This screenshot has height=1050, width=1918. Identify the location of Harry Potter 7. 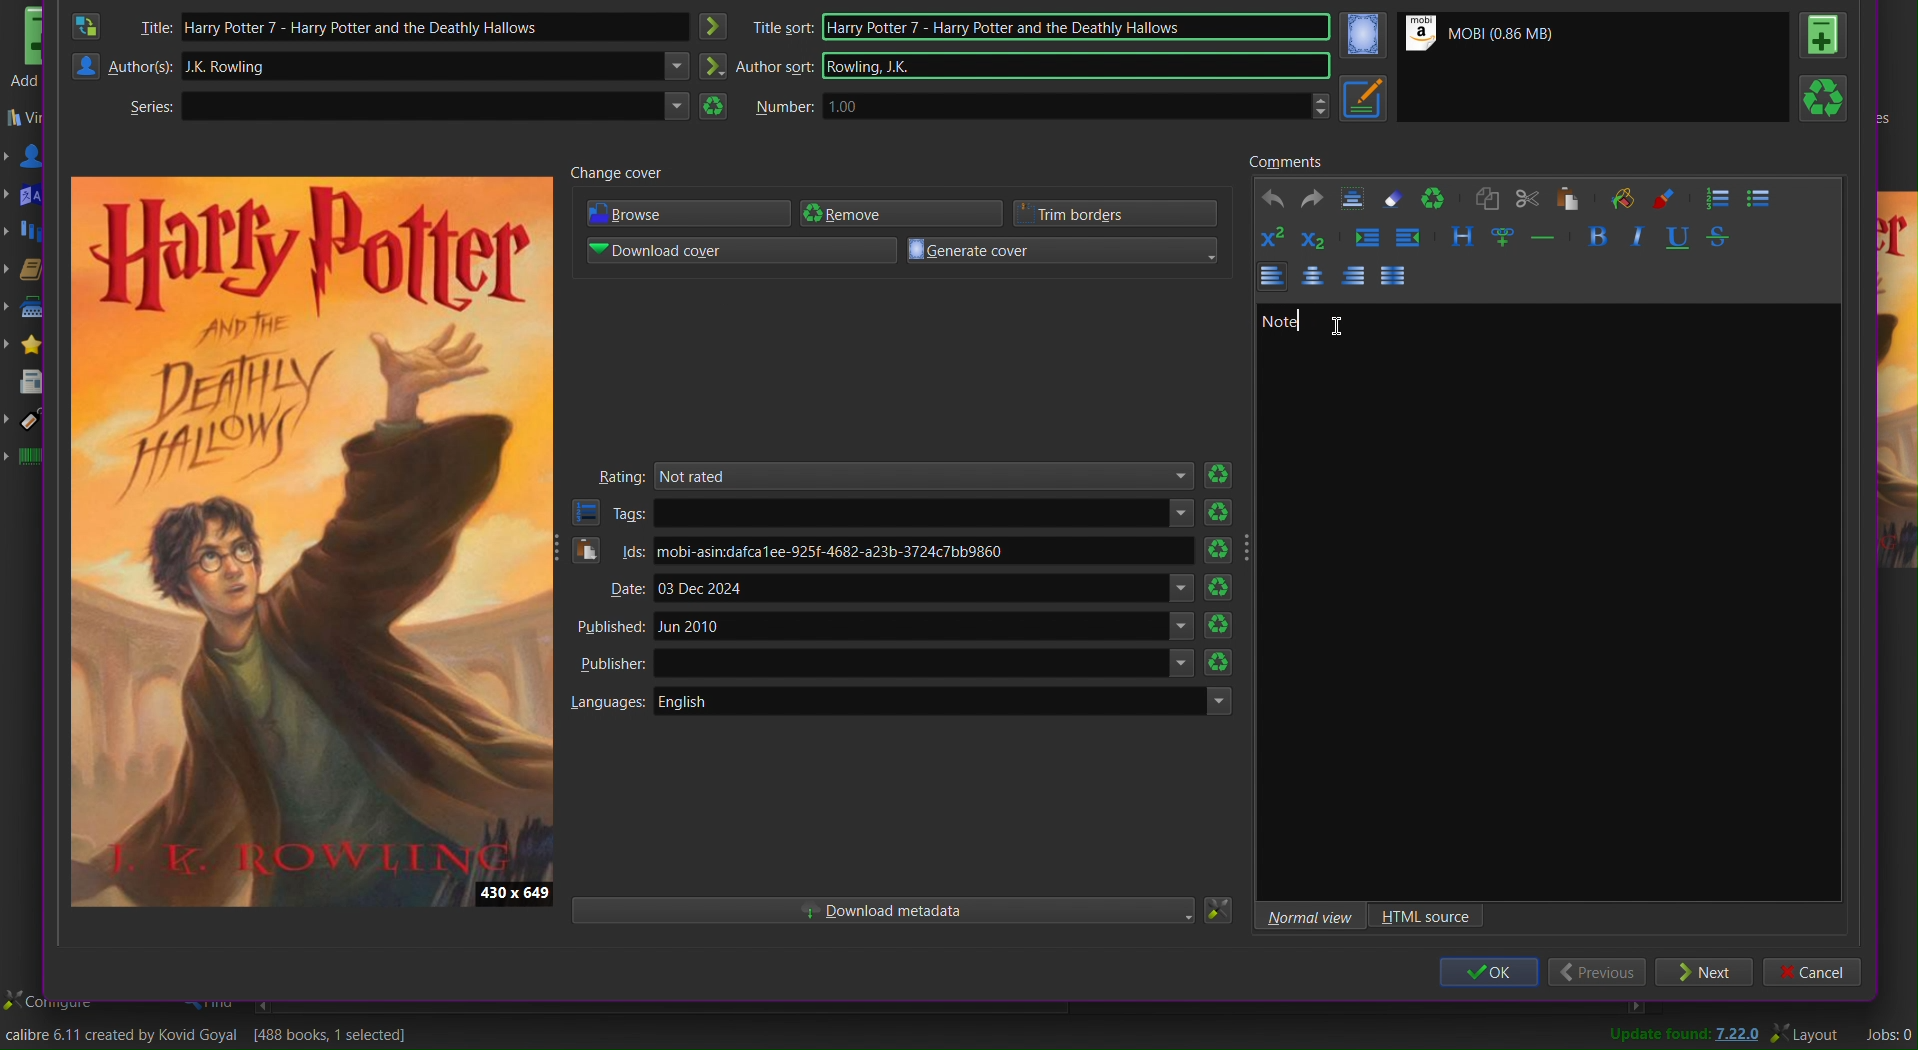
(456, 27).